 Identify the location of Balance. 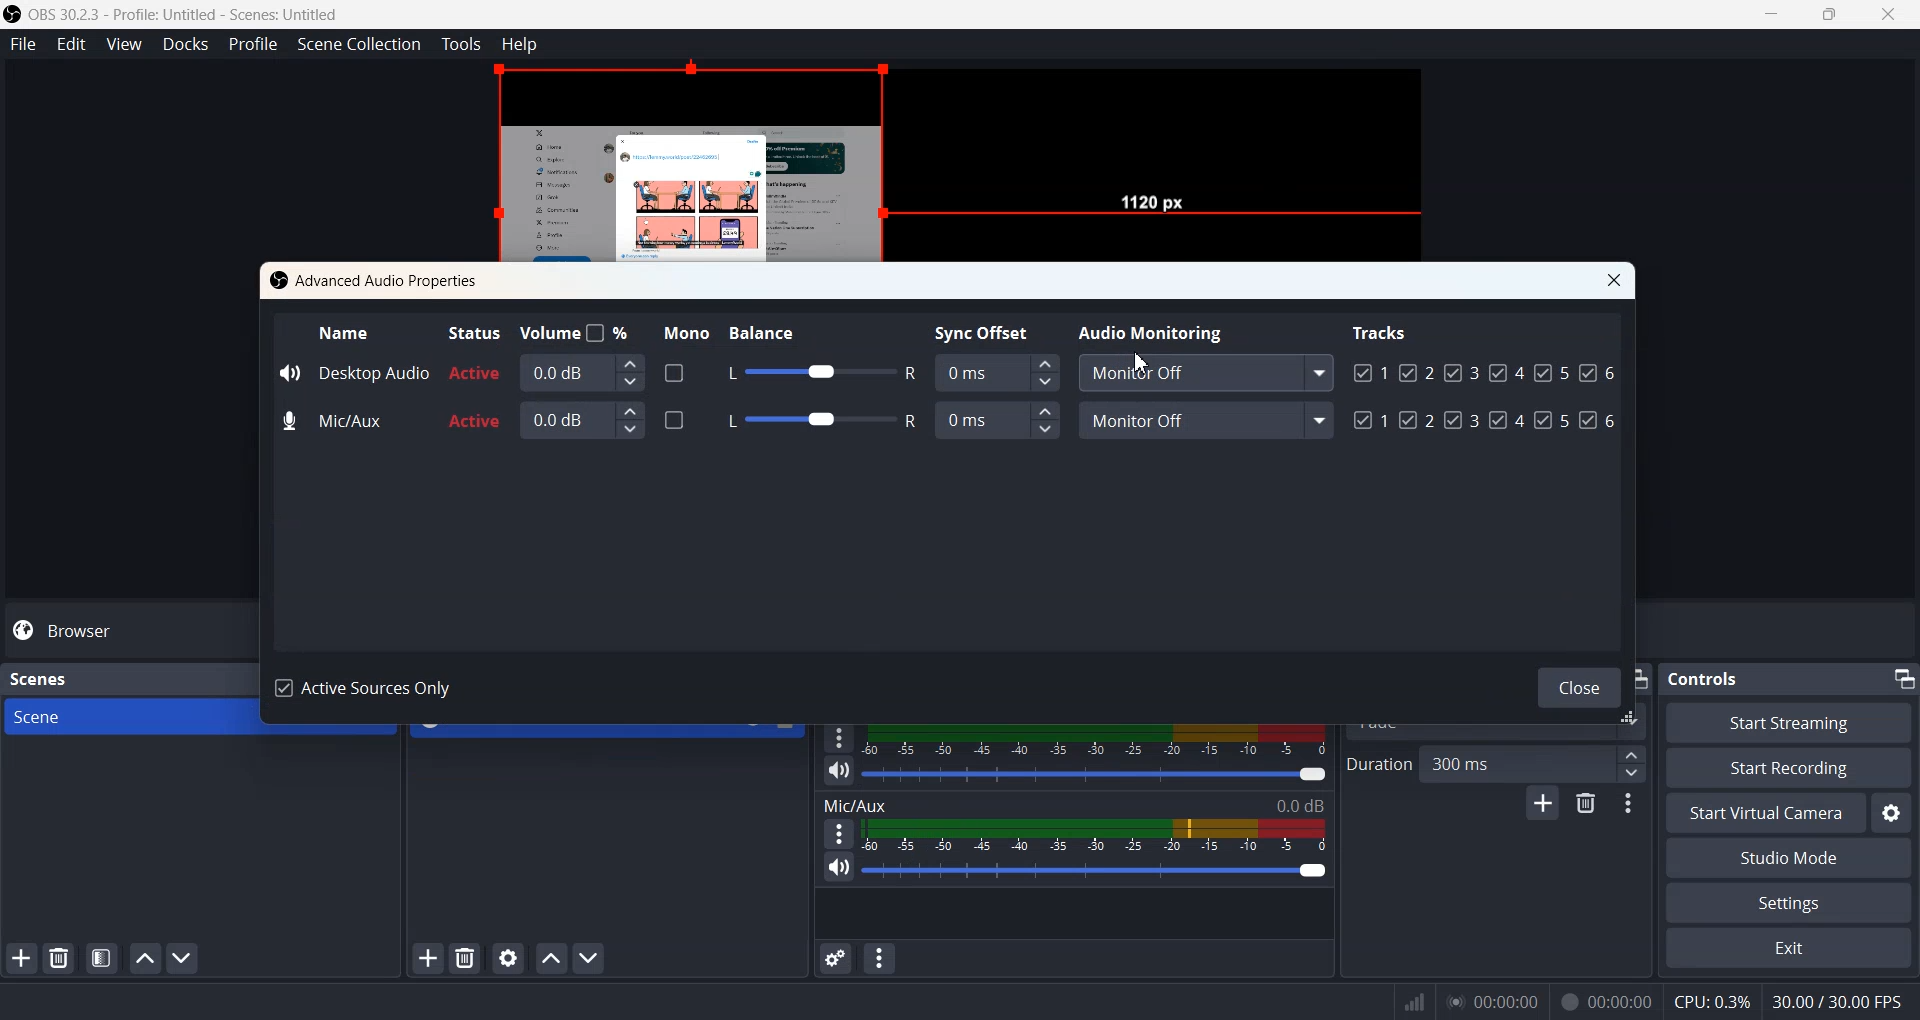
(780, 329).